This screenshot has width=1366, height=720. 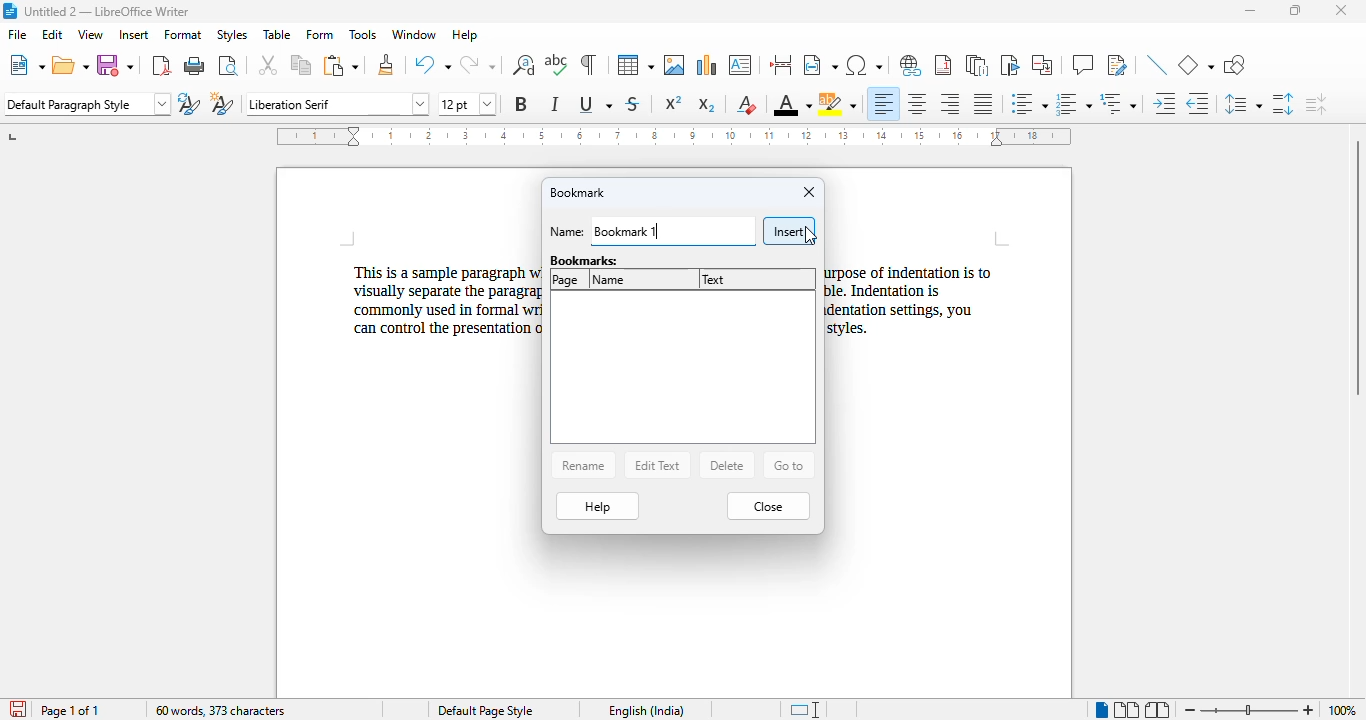 What do you see at coordinates (387, 65) in the screenshot?
I see `clone formatting` at bounding box center [387, 65].